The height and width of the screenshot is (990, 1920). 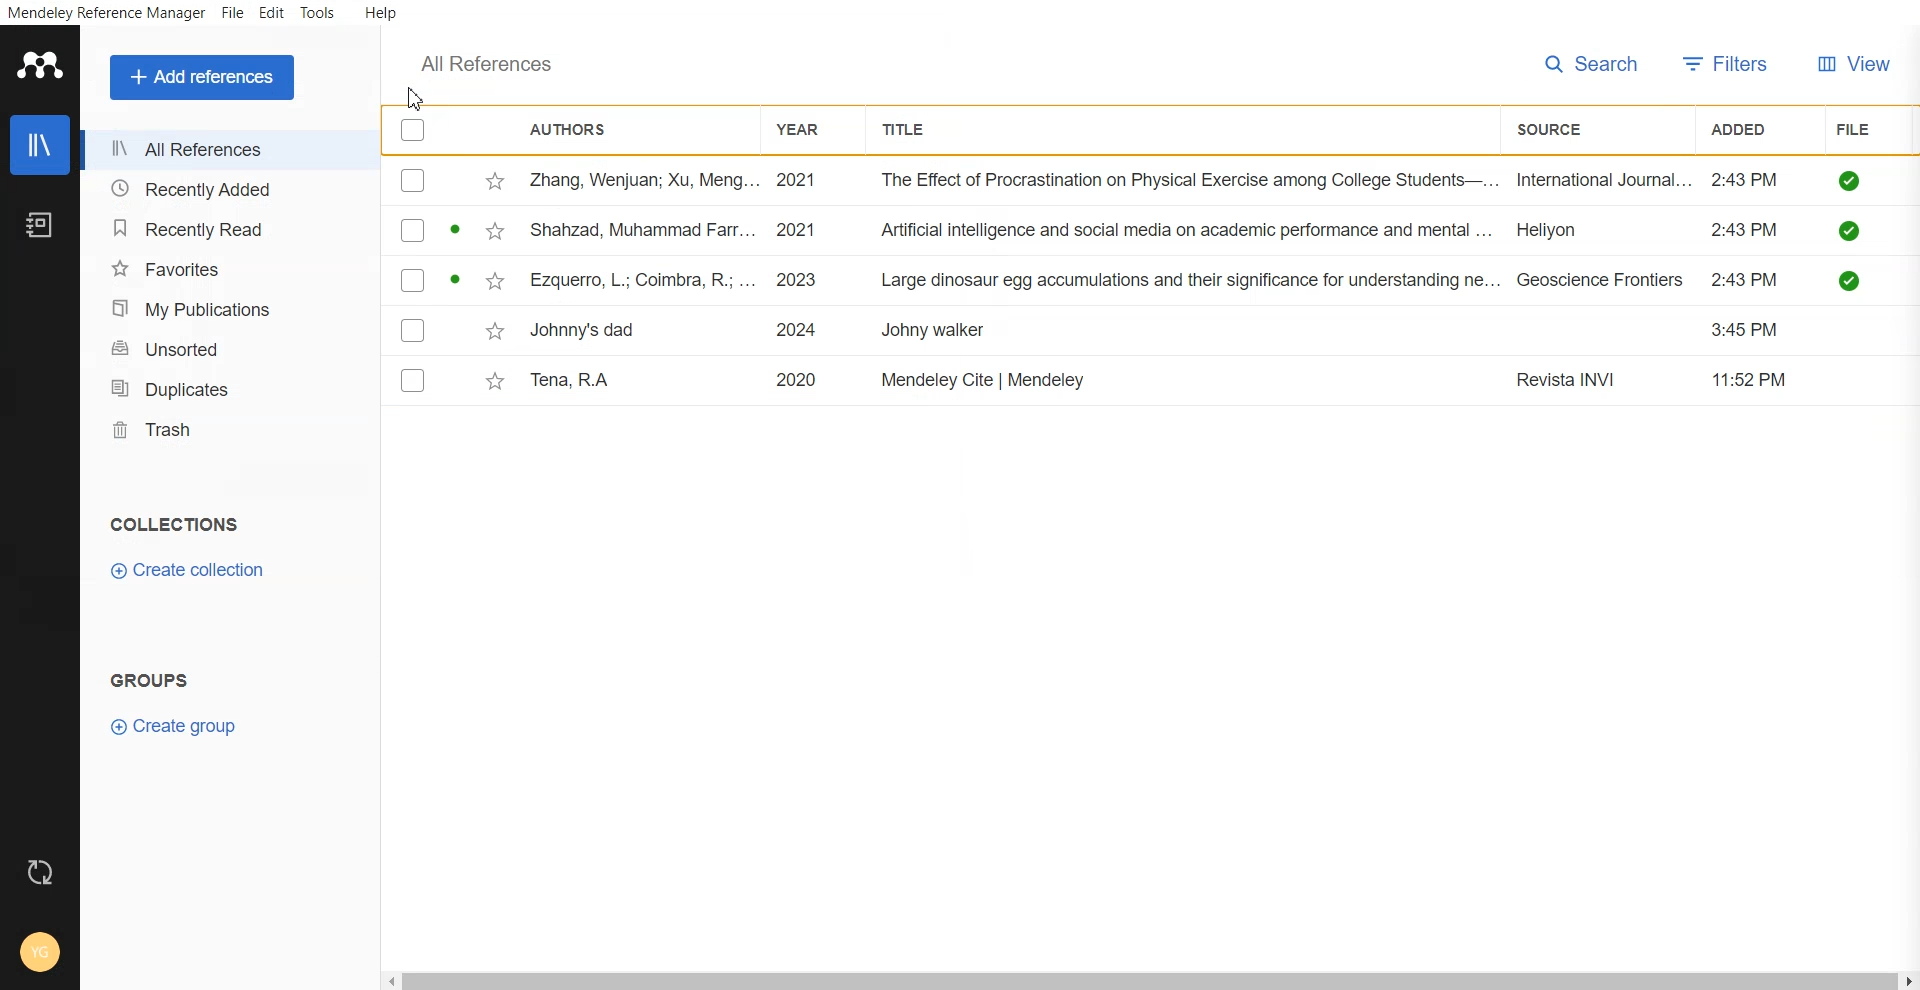 What do you see at coordinates (172, 523) in the screenshot?
I see `Text` at bounding box center [172, 523].